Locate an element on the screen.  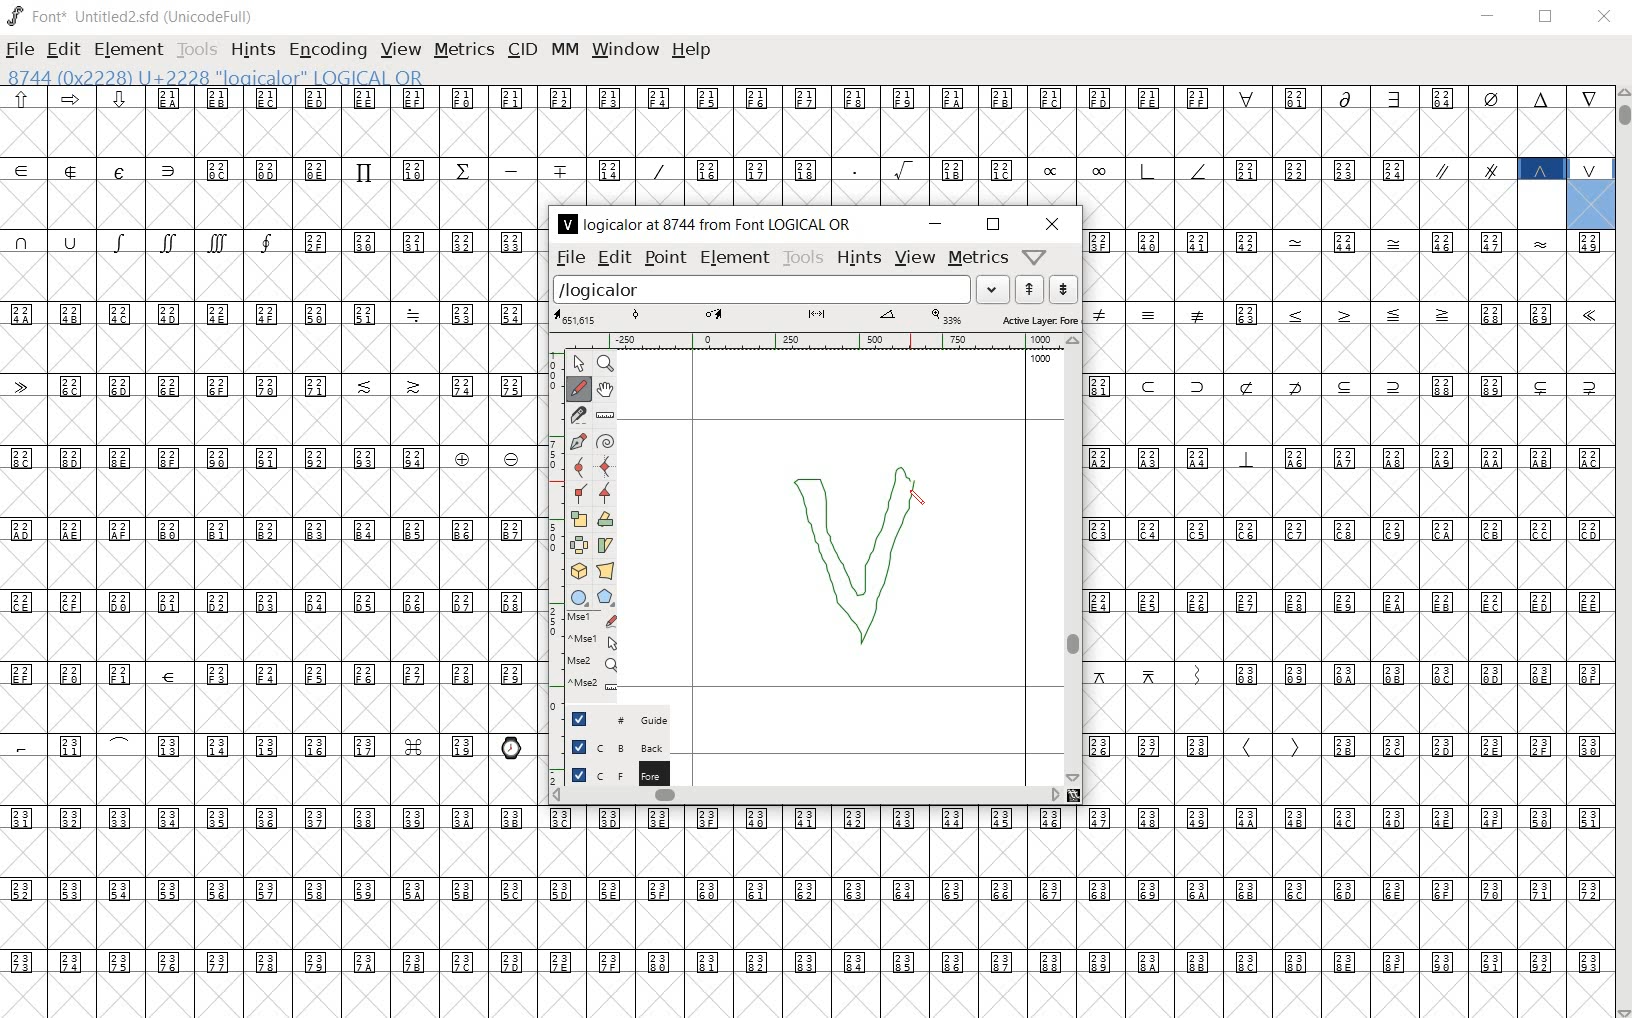
point is located at coordinates (664, 258).